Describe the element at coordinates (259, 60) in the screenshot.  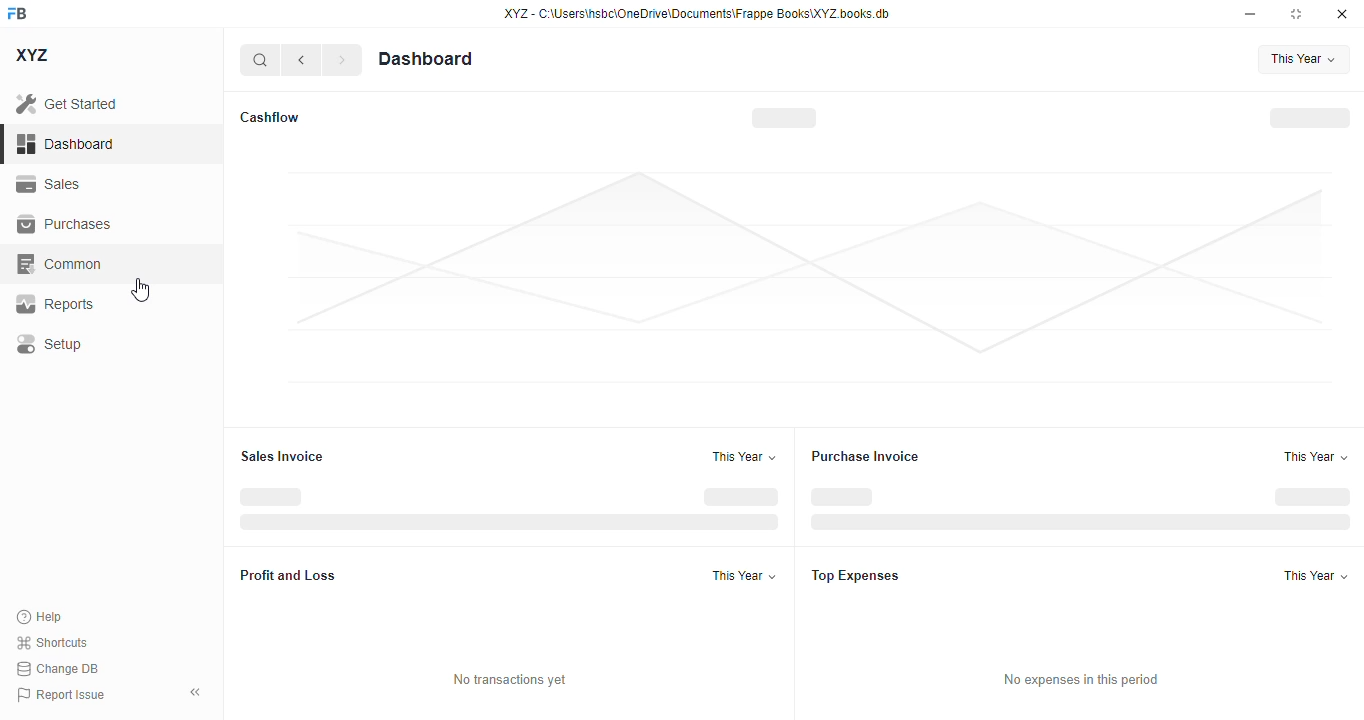
I see `search` at that location.